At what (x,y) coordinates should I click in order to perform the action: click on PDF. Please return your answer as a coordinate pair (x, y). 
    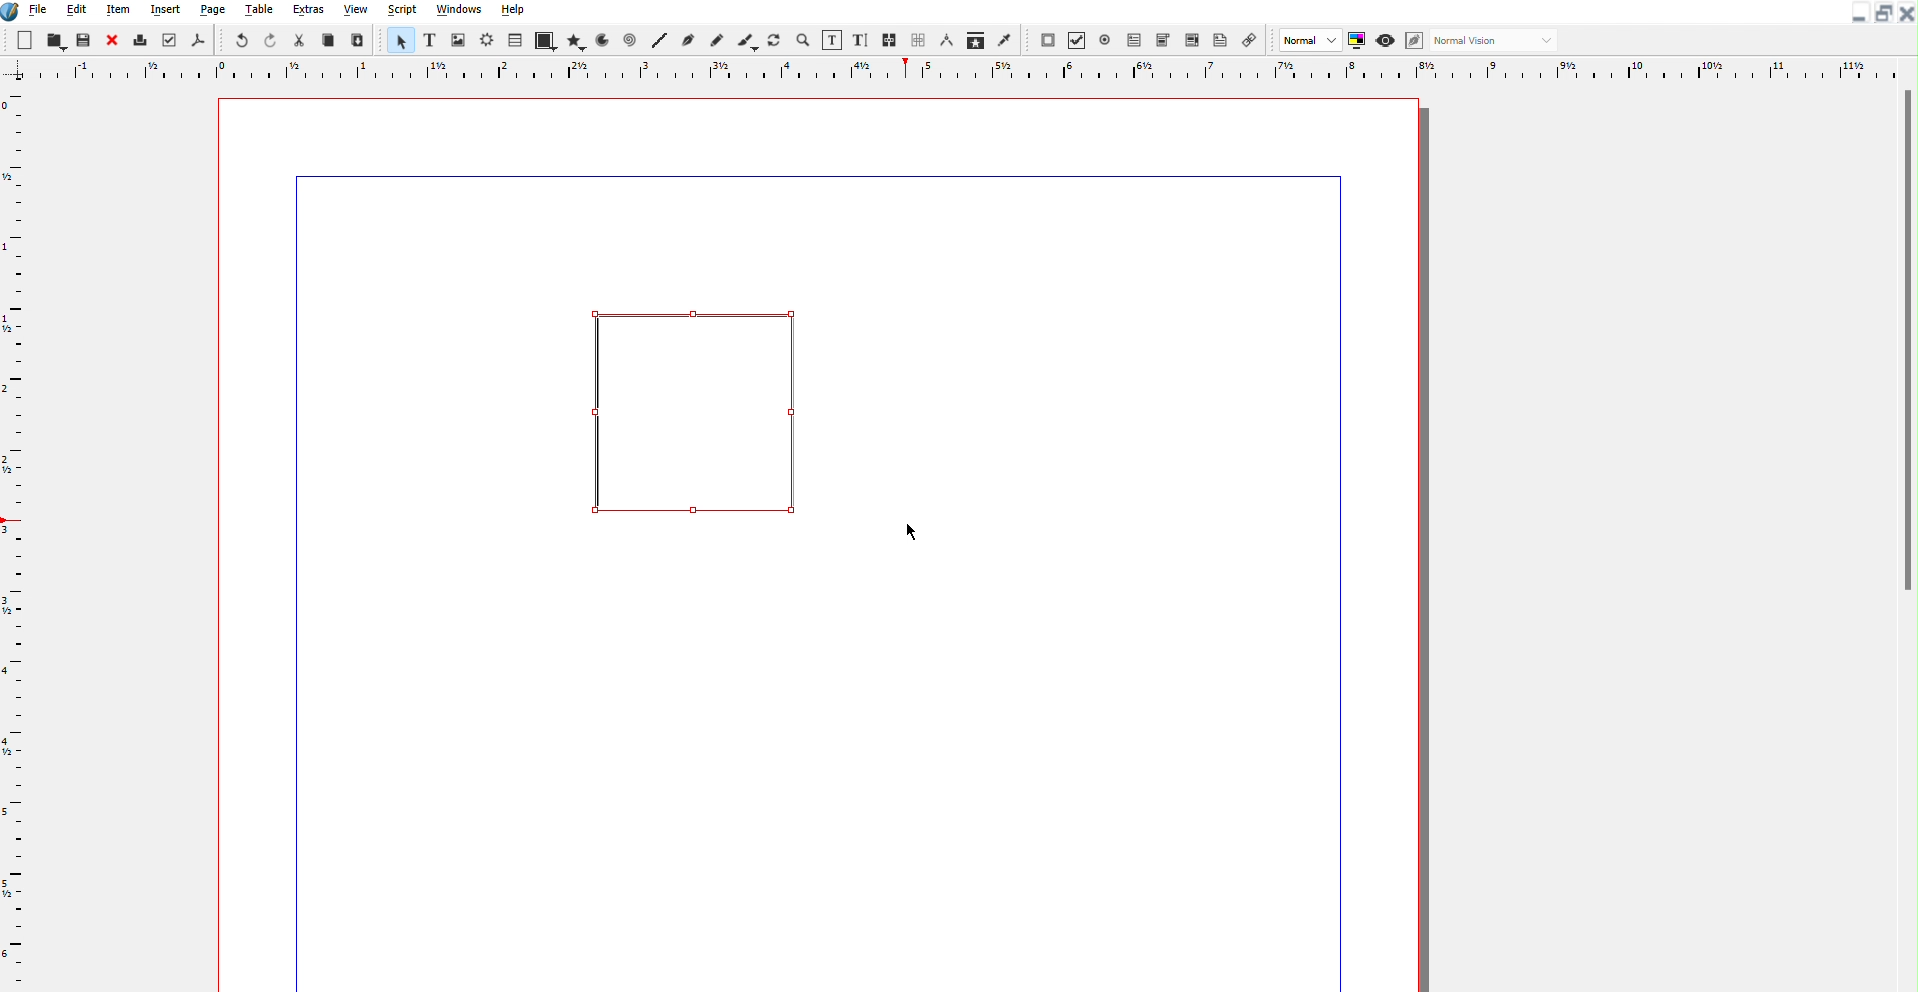
    Looking at the image, I should click on (195, 40).